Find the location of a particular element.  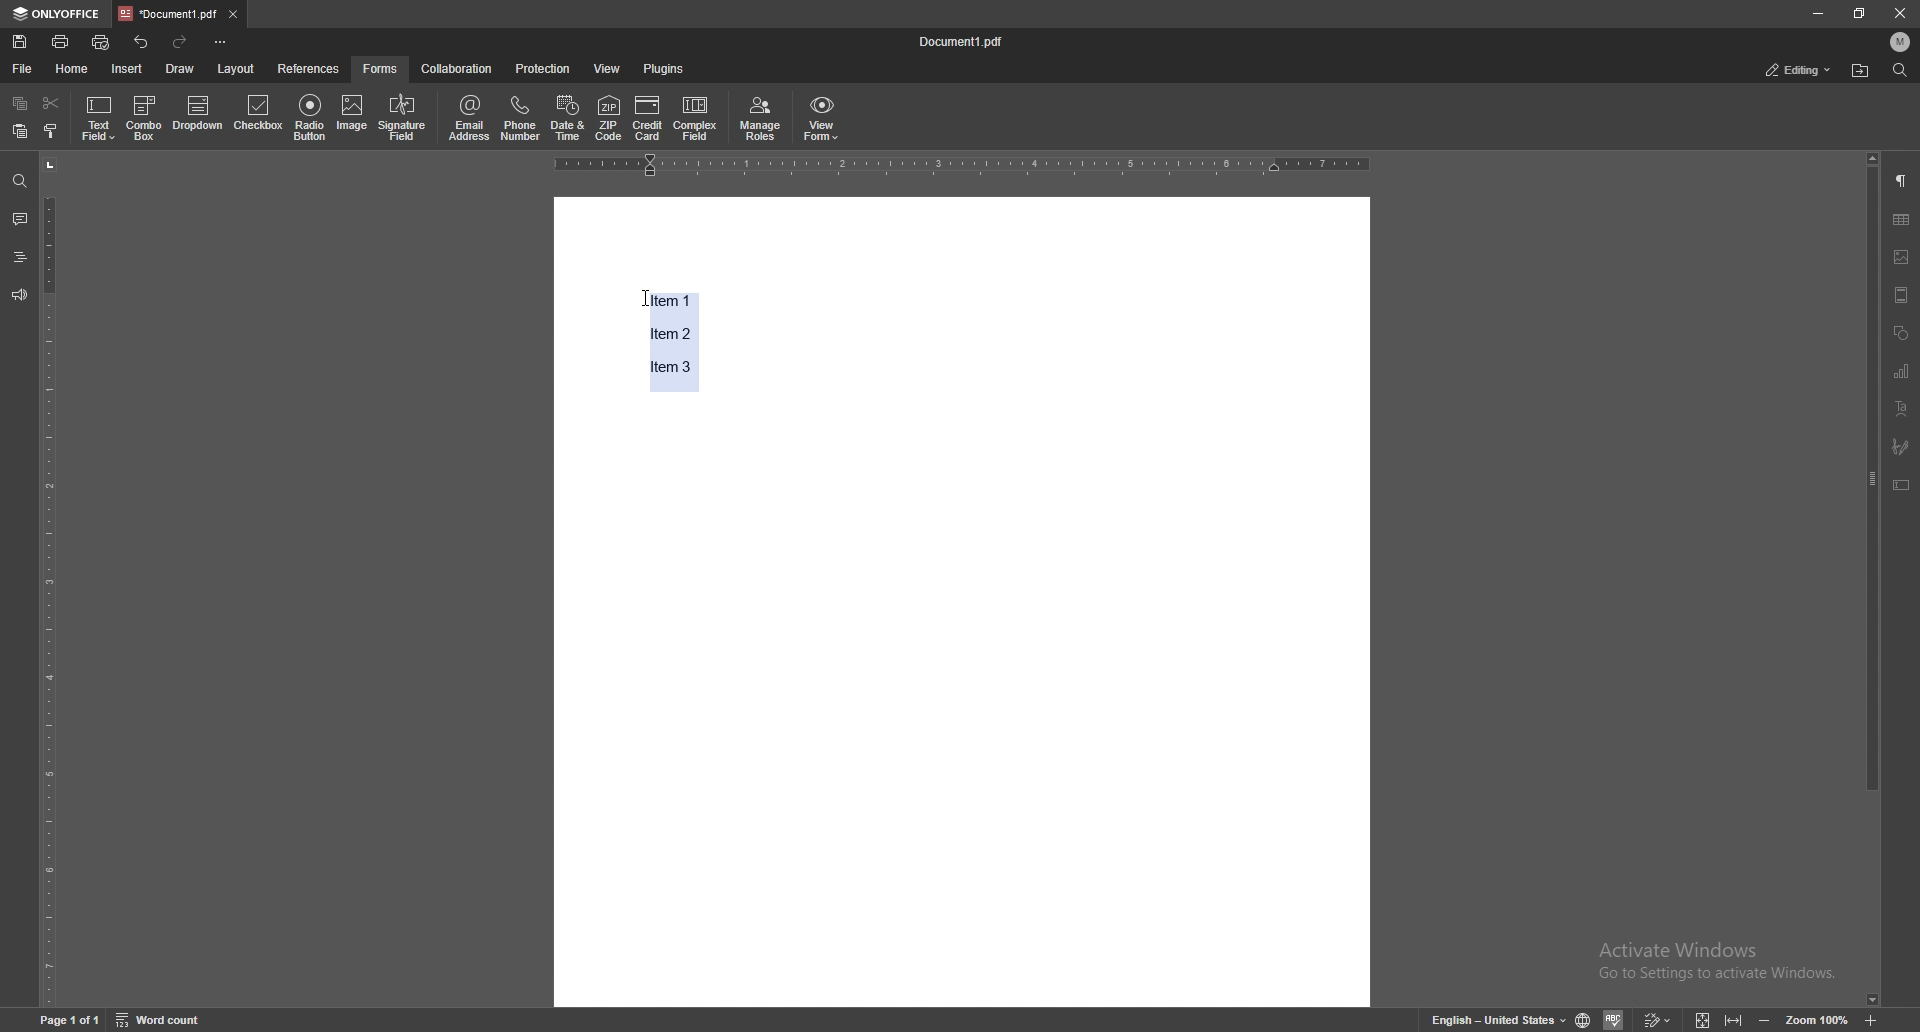

find is located at coordinates (19, 181).